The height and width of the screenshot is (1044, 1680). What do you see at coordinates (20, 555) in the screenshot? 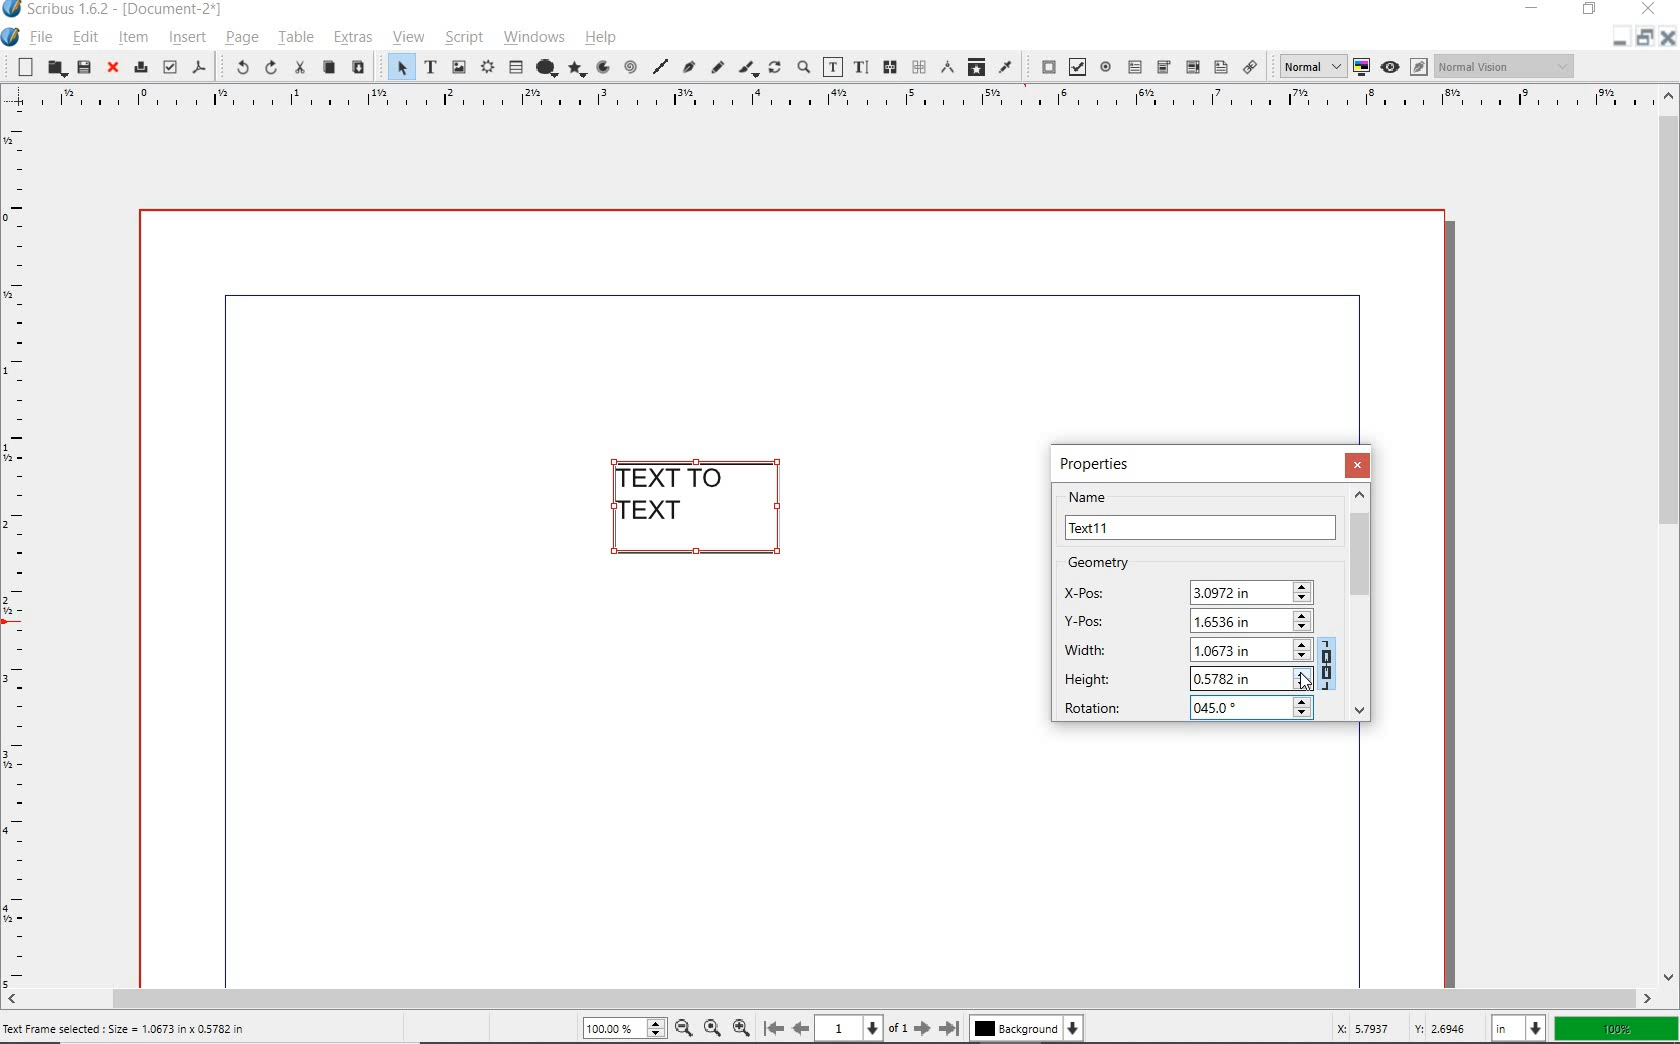
I see `ruler` at bounding box center [20, 555].